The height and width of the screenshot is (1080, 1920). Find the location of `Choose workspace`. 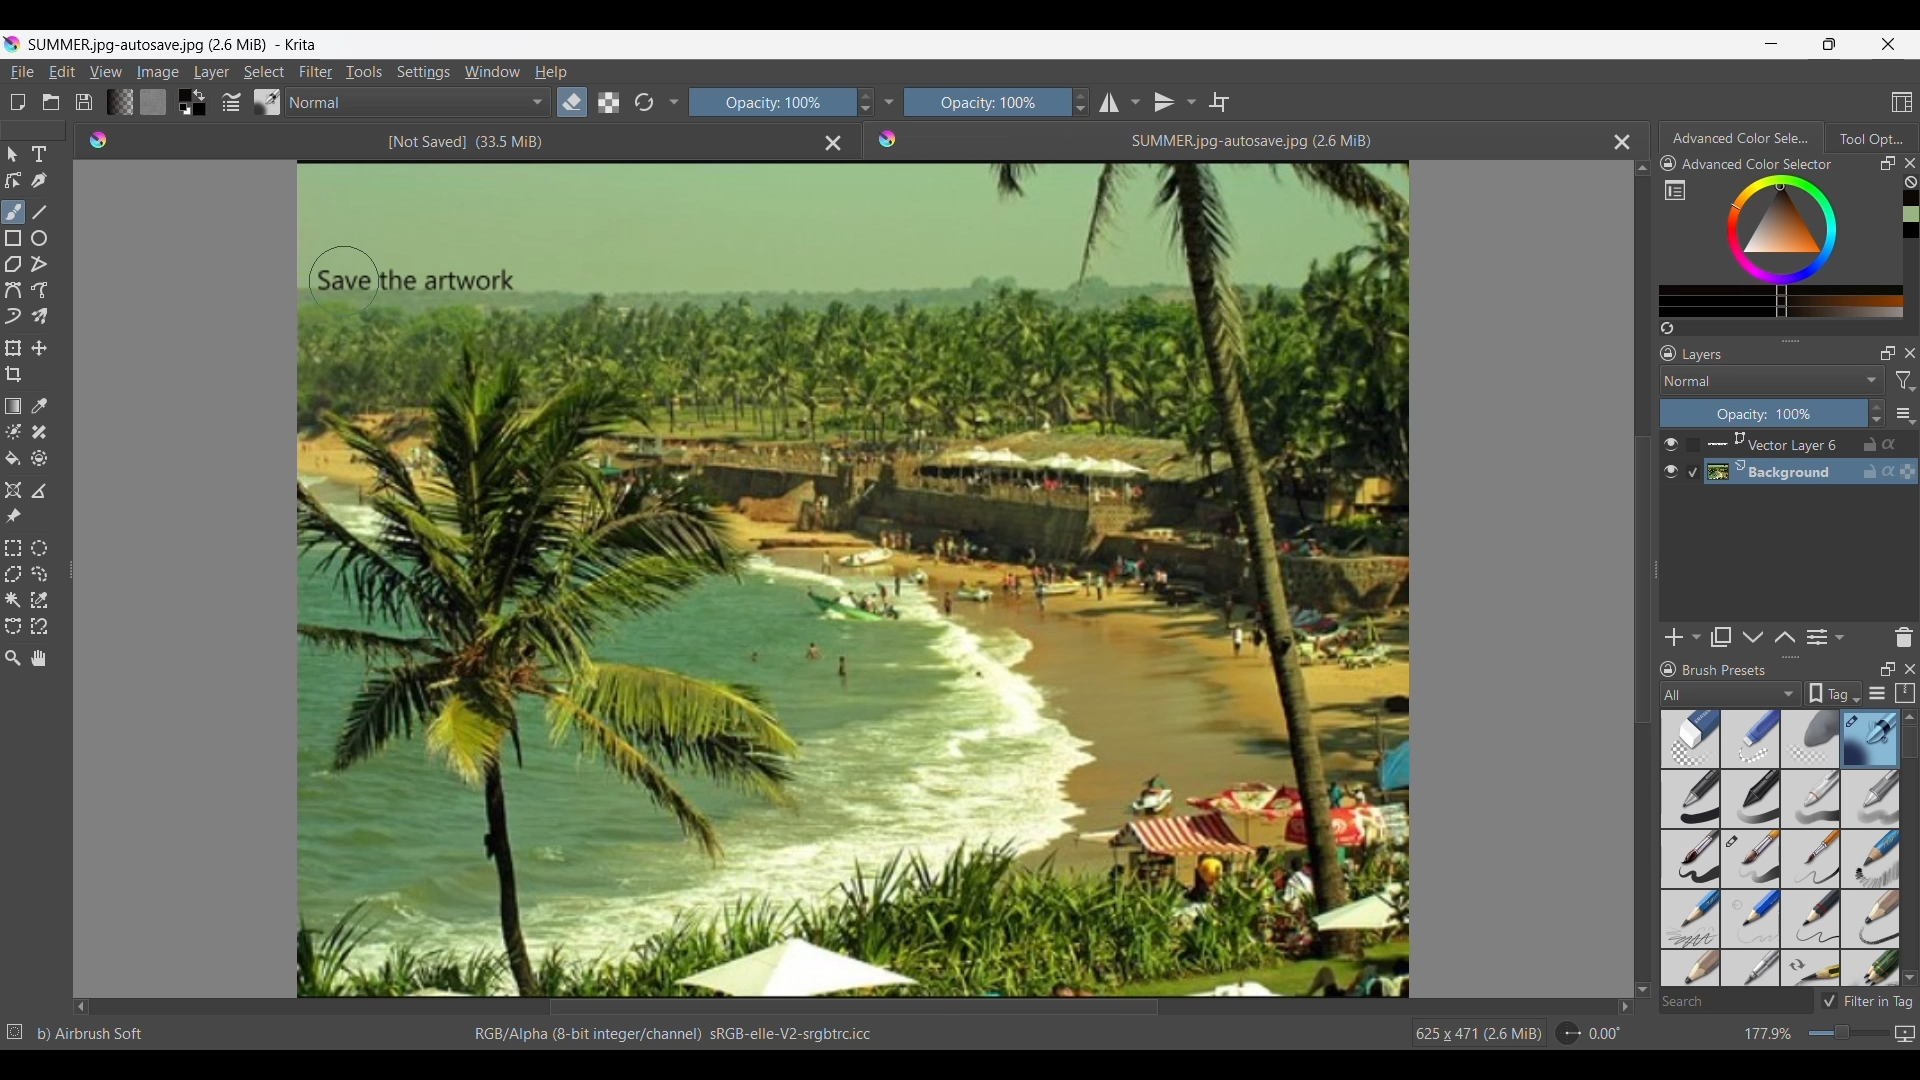

Choose workspace is located at coordinates (1902, 102).